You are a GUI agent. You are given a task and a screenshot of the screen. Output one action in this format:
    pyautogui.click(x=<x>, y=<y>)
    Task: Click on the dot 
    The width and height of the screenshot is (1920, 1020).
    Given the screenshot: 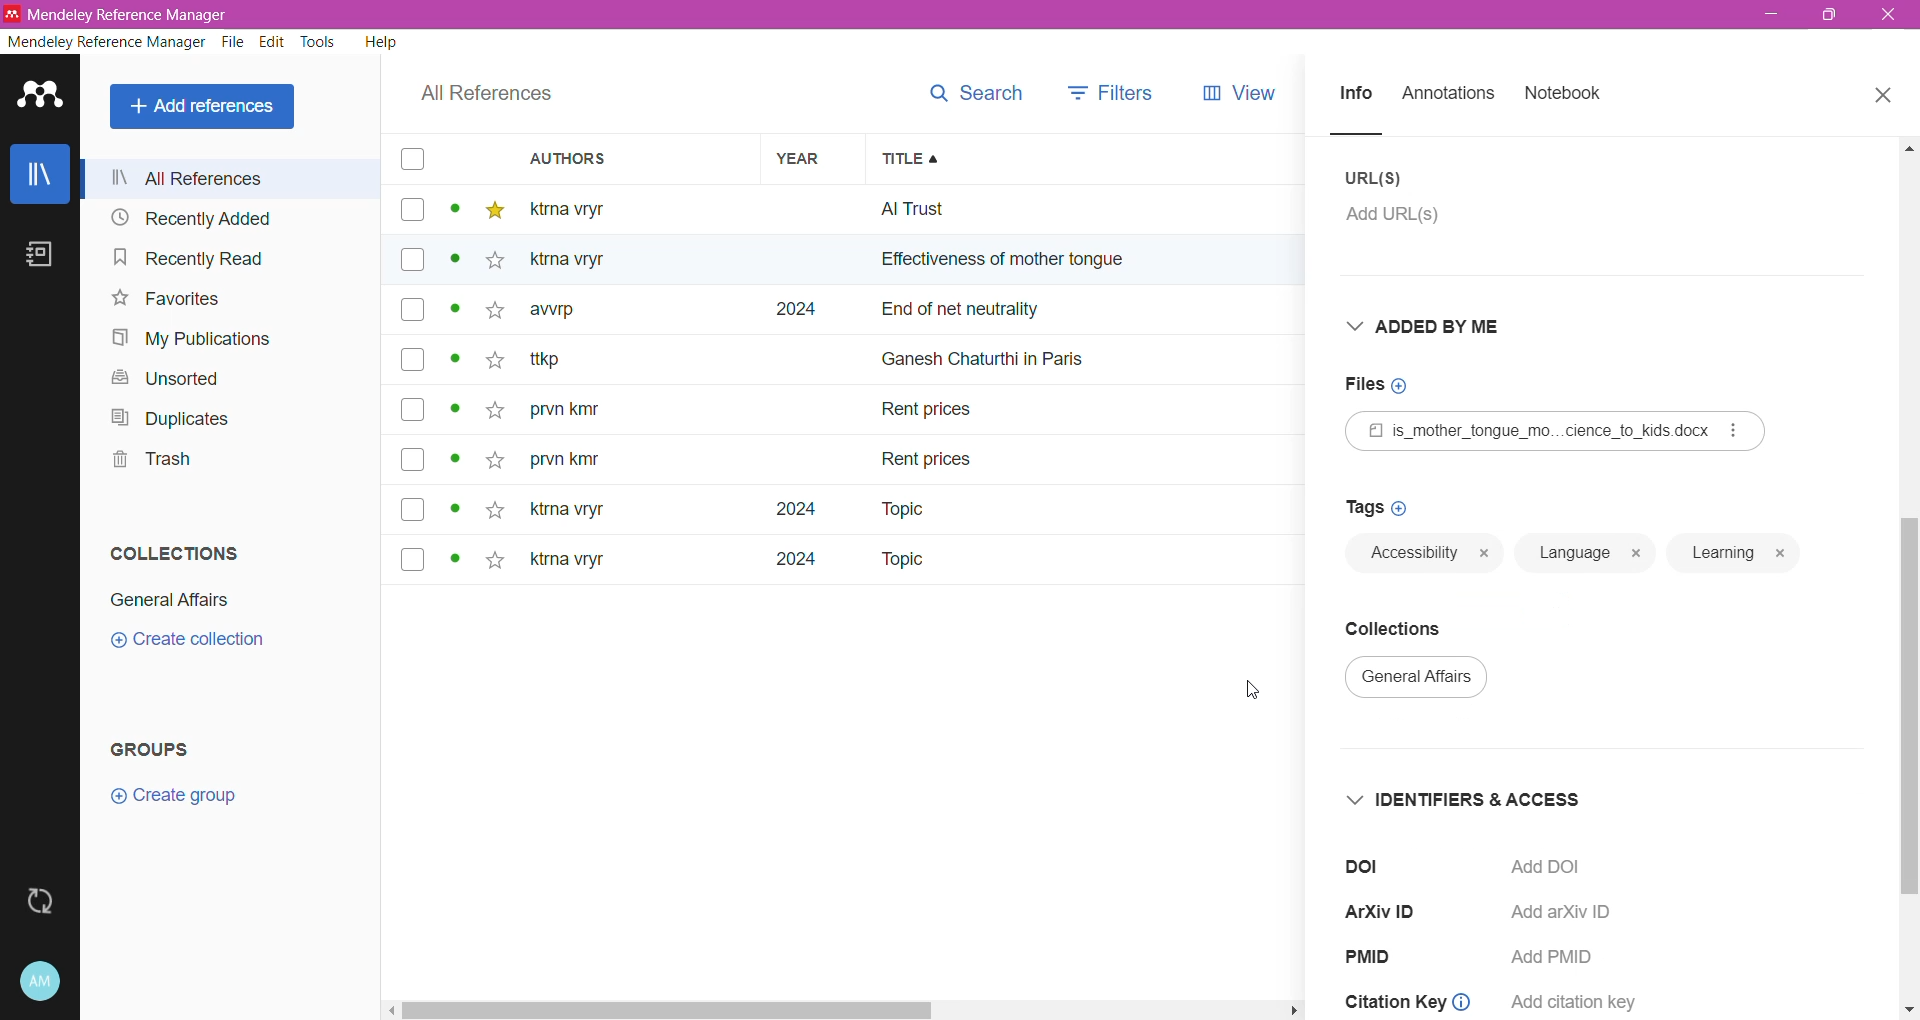 What is the action you would take?
    pyautogui.click(x=457, y=364)
    